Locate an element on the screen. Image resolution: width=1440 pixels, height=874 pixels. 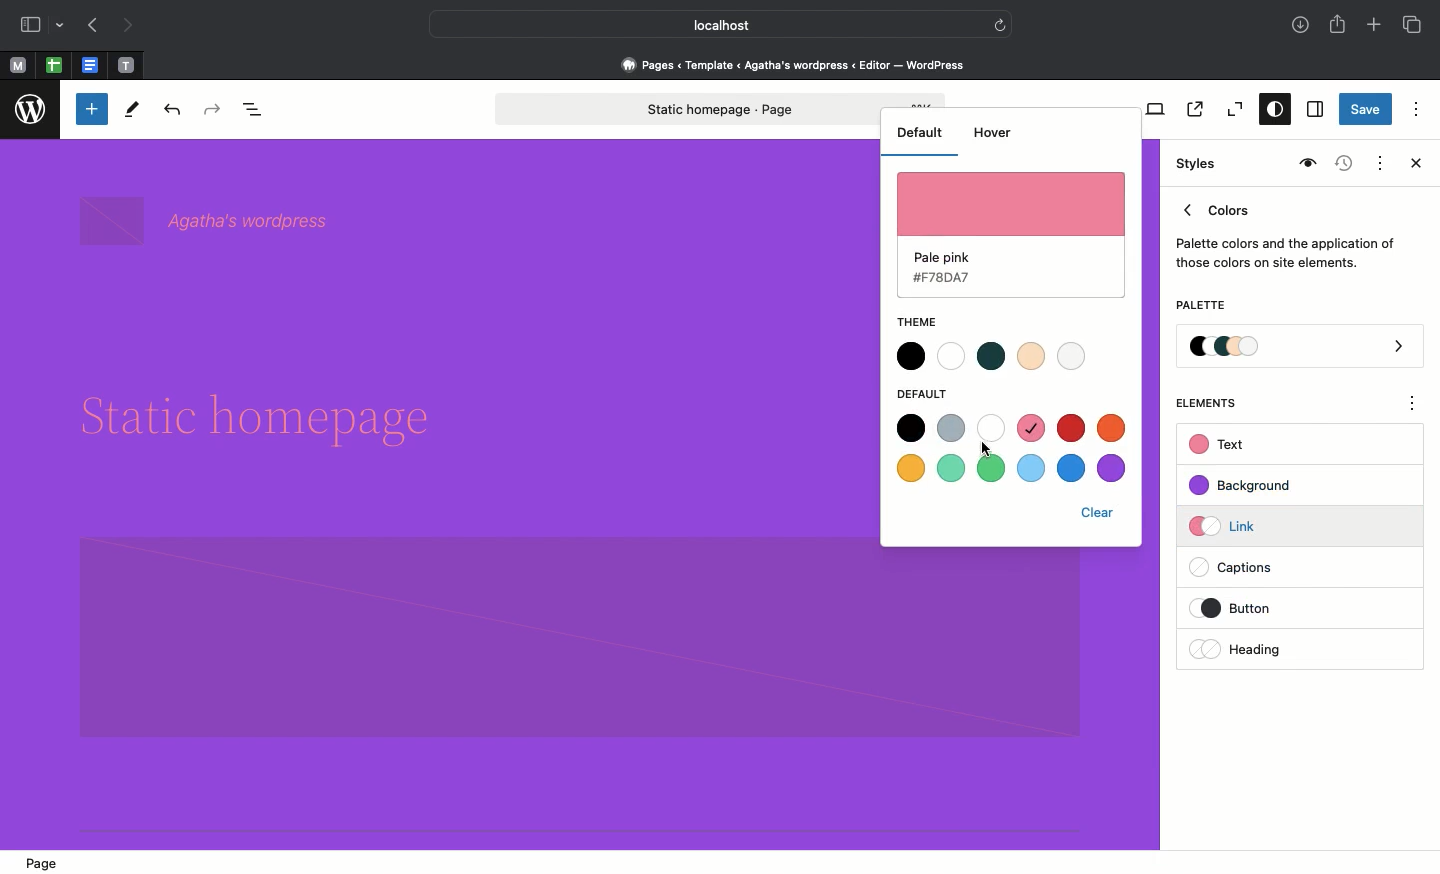
Next page is located at coordinates (128, 26).